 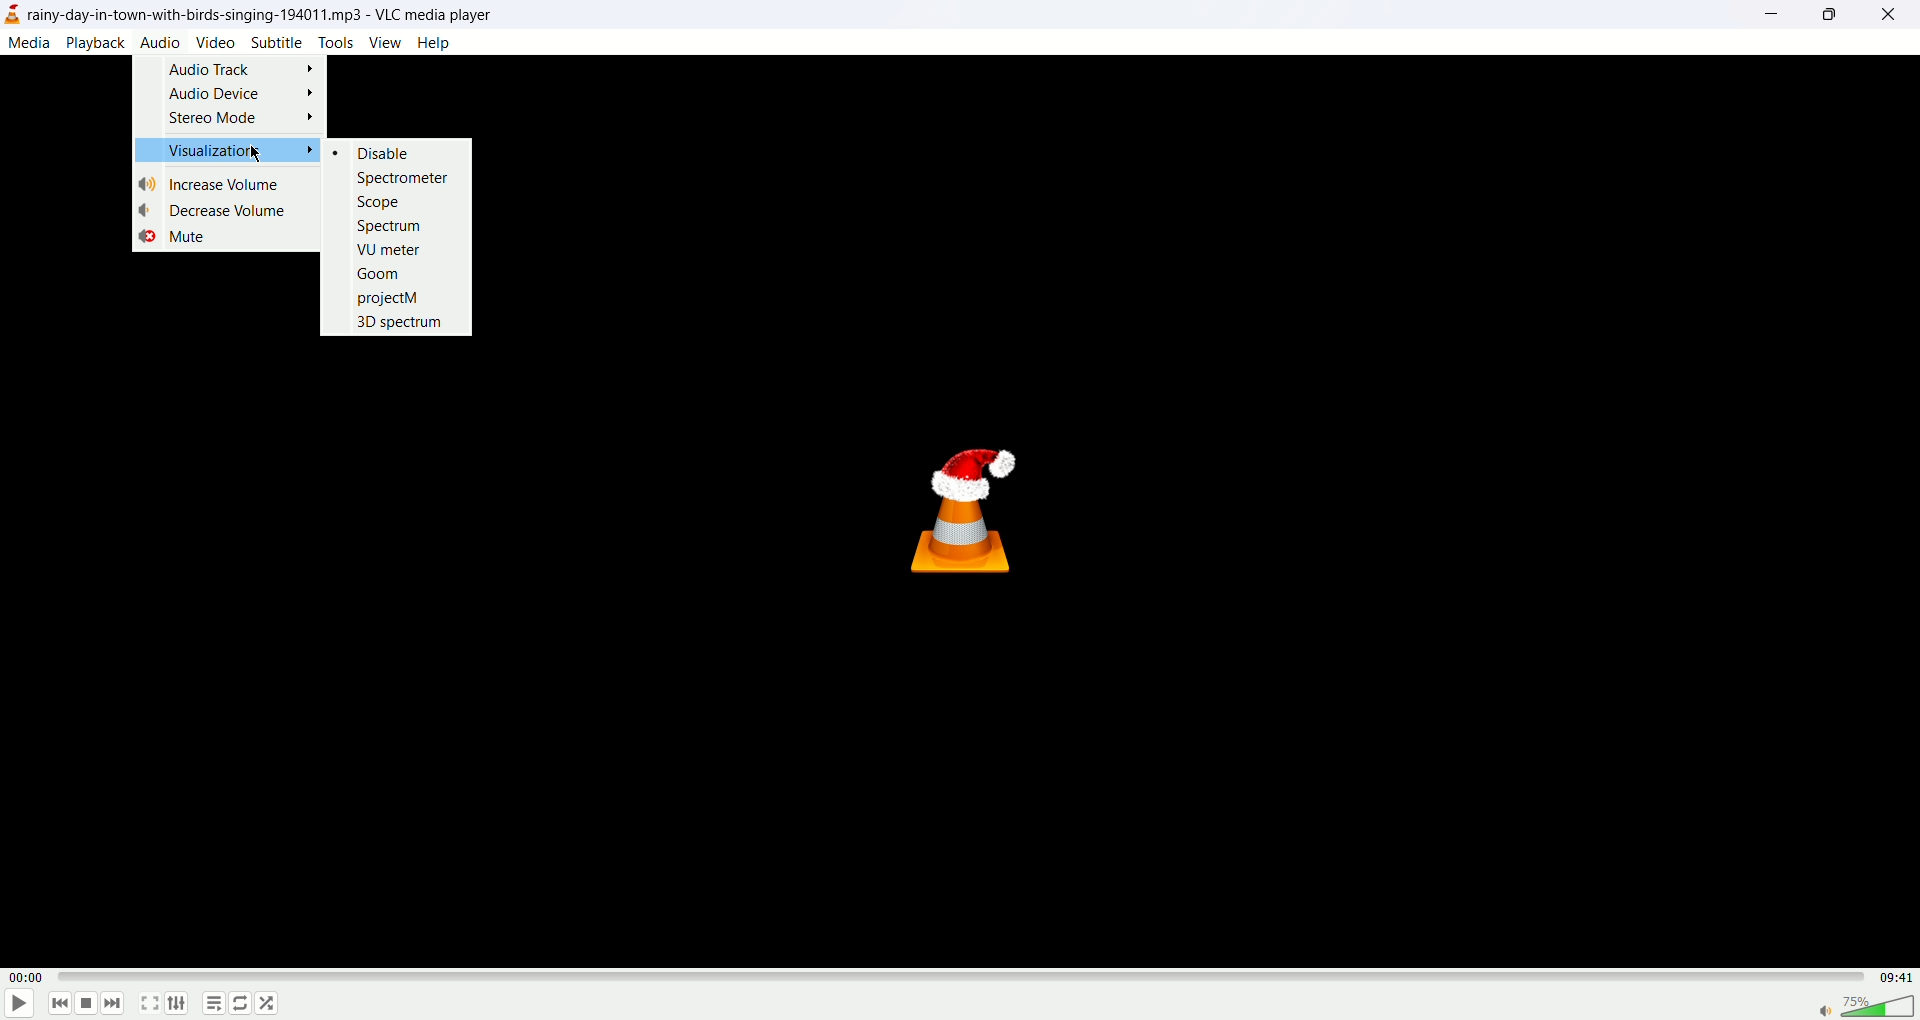 I want to click on playlist, so click(x=214, y=1003).